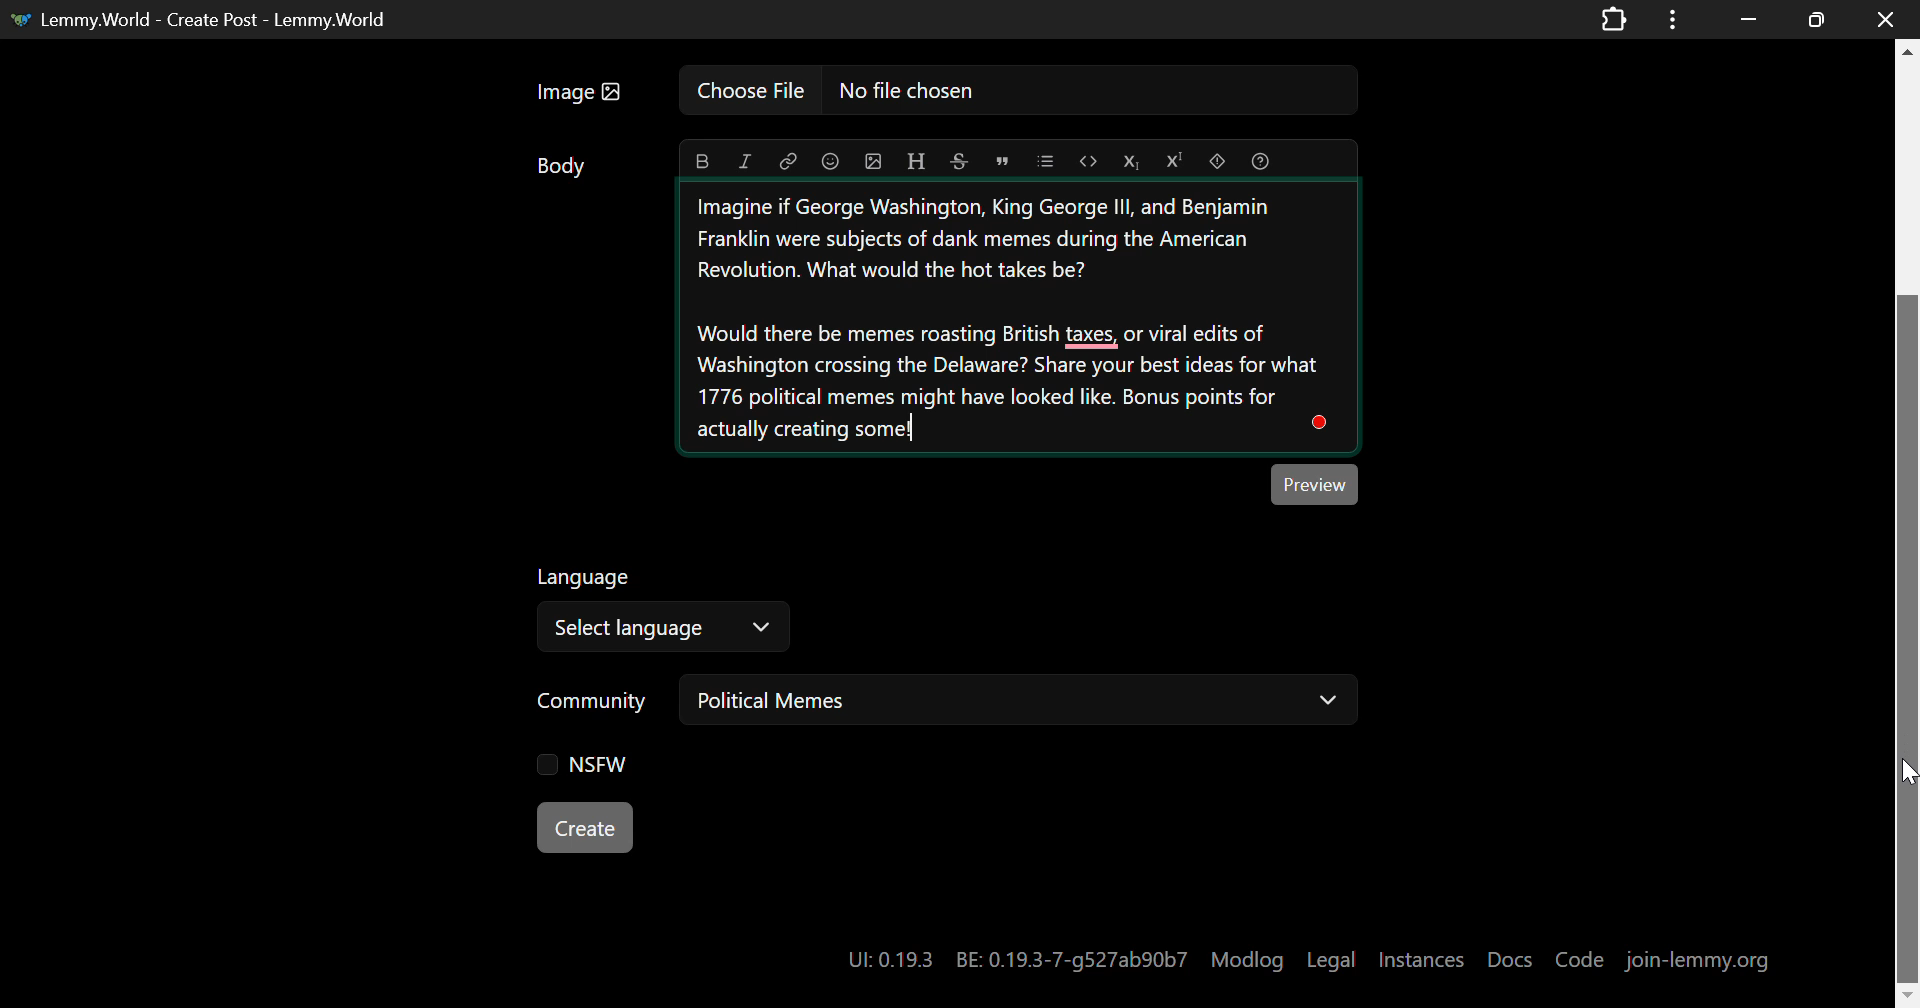  Describe the element at coordinates (947, 701) in the screenshot. I see `Select Post Community` at that location.